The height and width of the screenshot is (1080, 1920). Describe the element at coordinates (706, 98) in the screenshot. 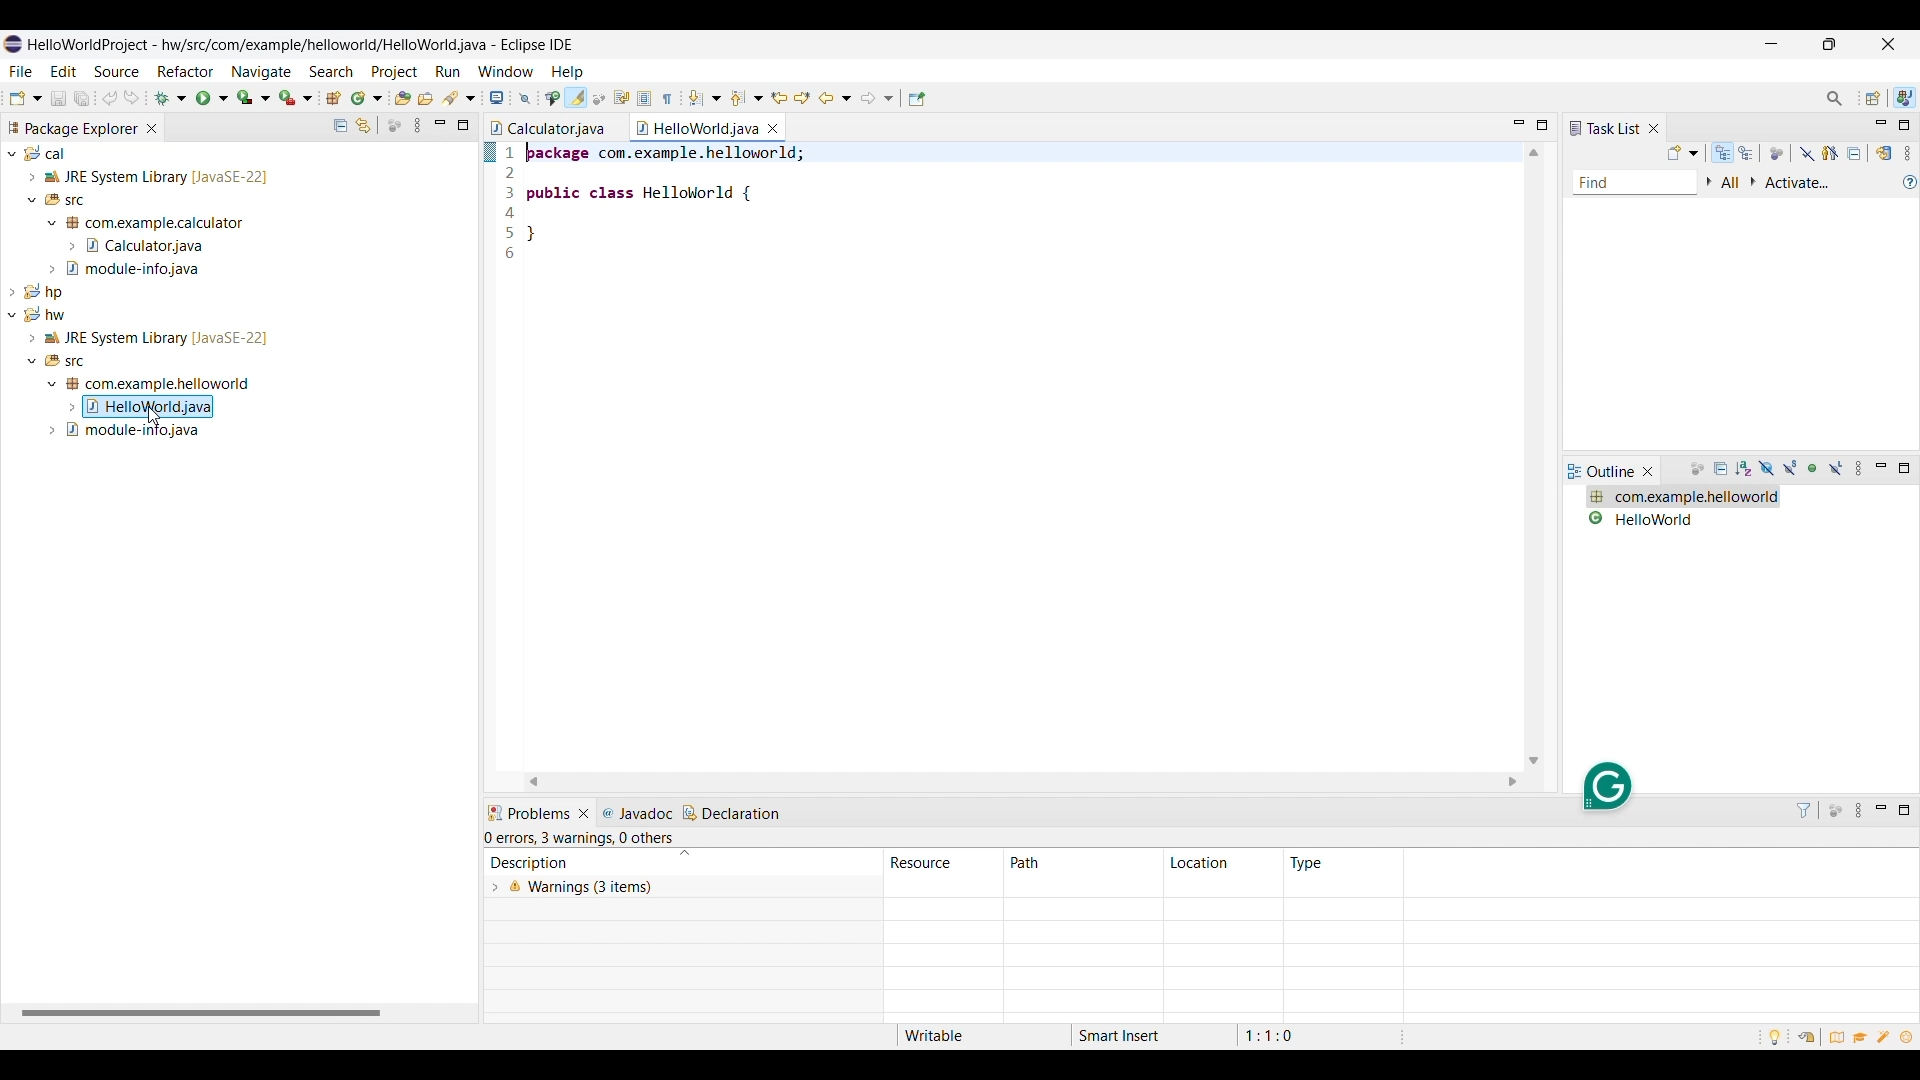

I see `Next annotation options` at that location.